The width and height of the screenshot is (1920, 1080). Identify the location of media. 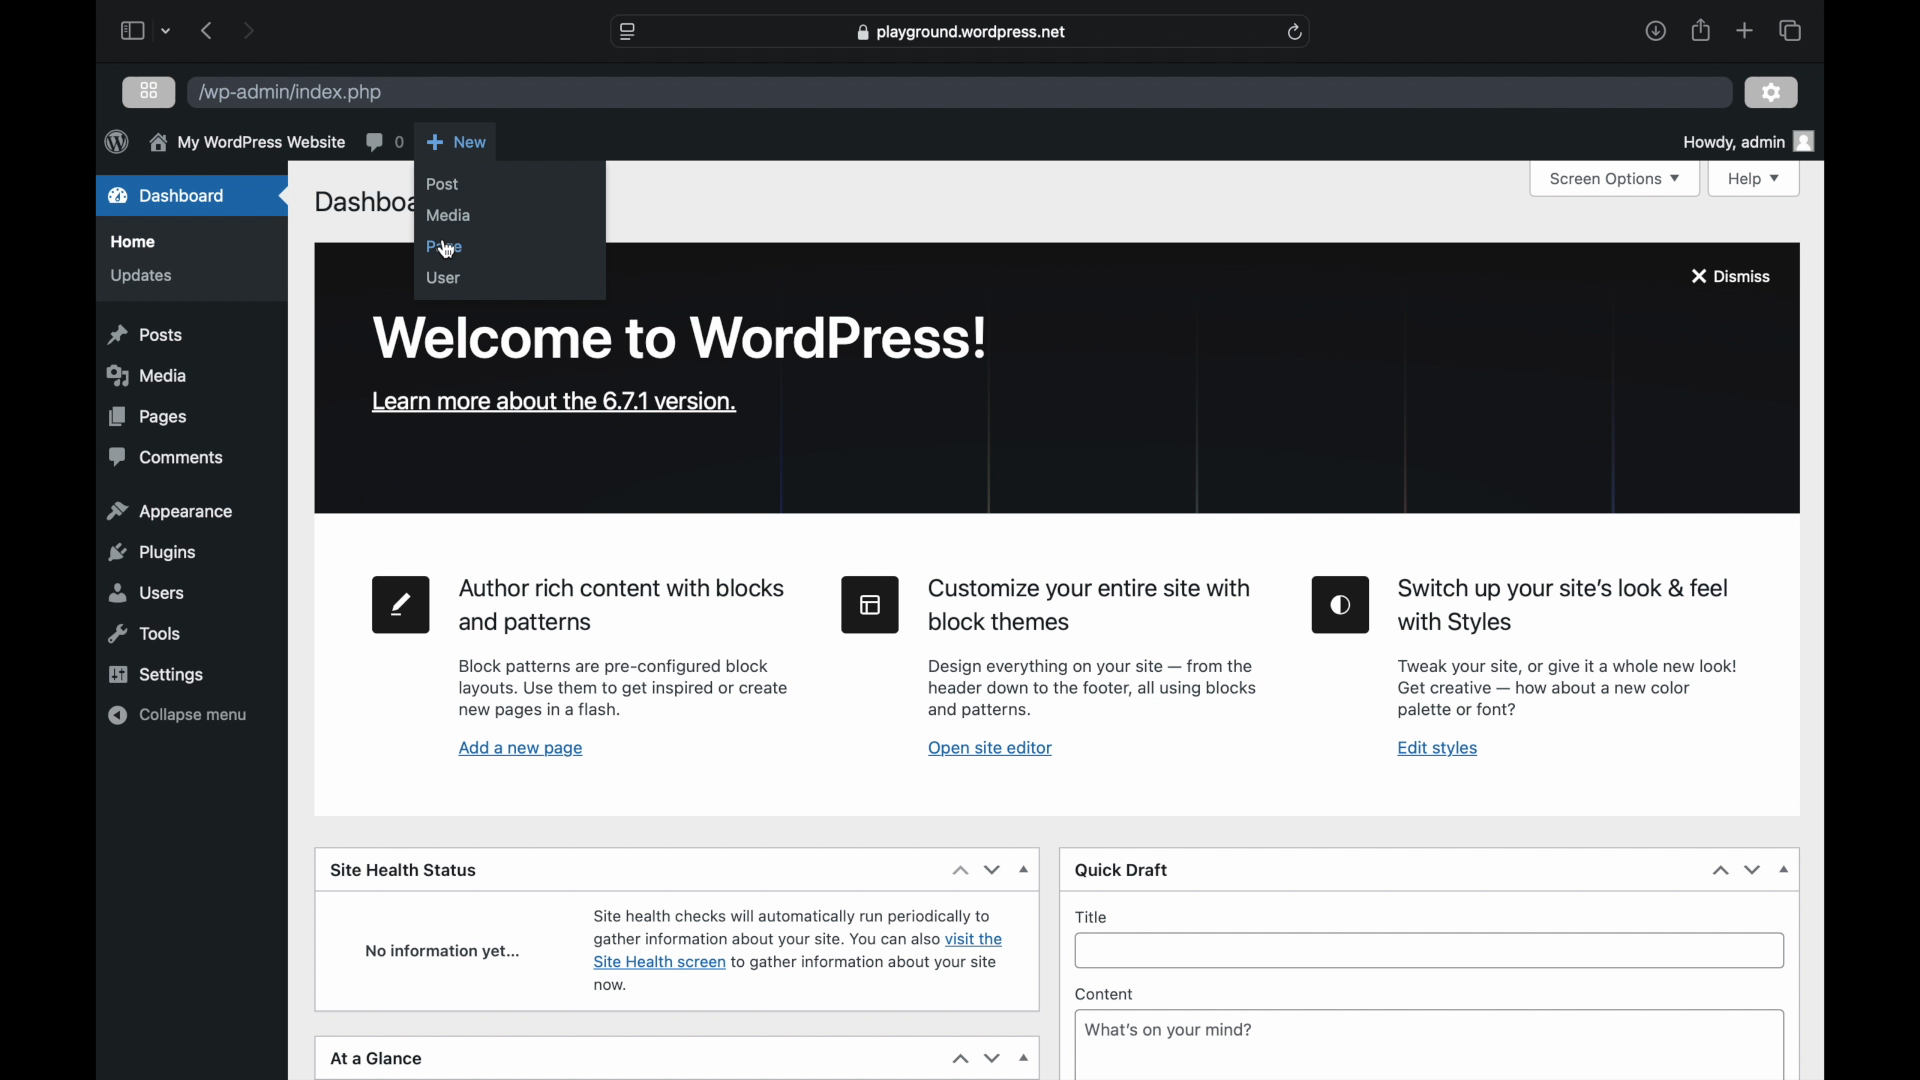
(449, 217).